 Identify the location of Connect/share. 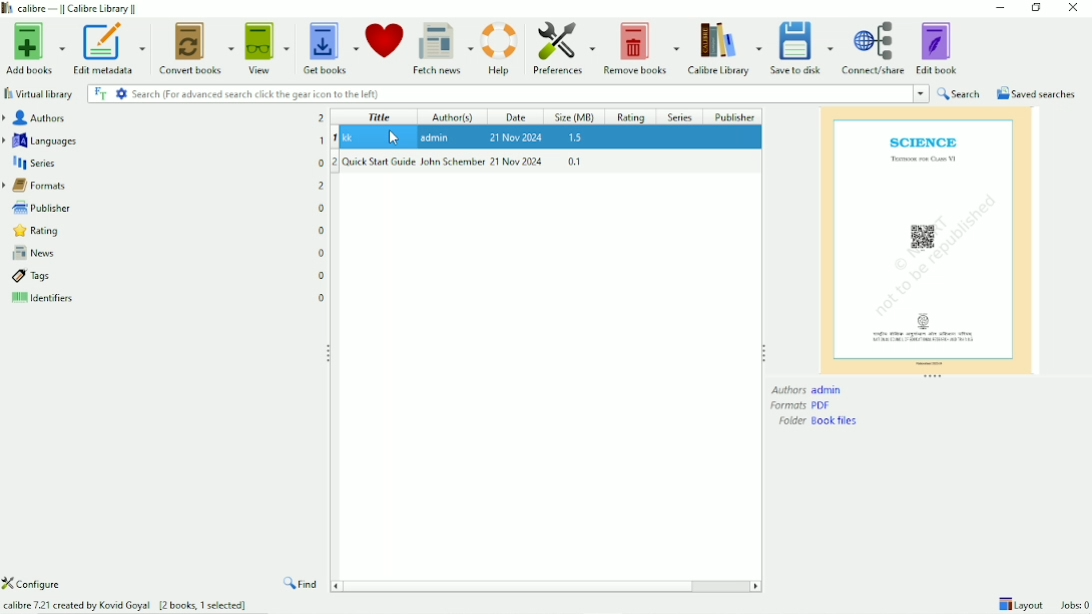
(875, 49).